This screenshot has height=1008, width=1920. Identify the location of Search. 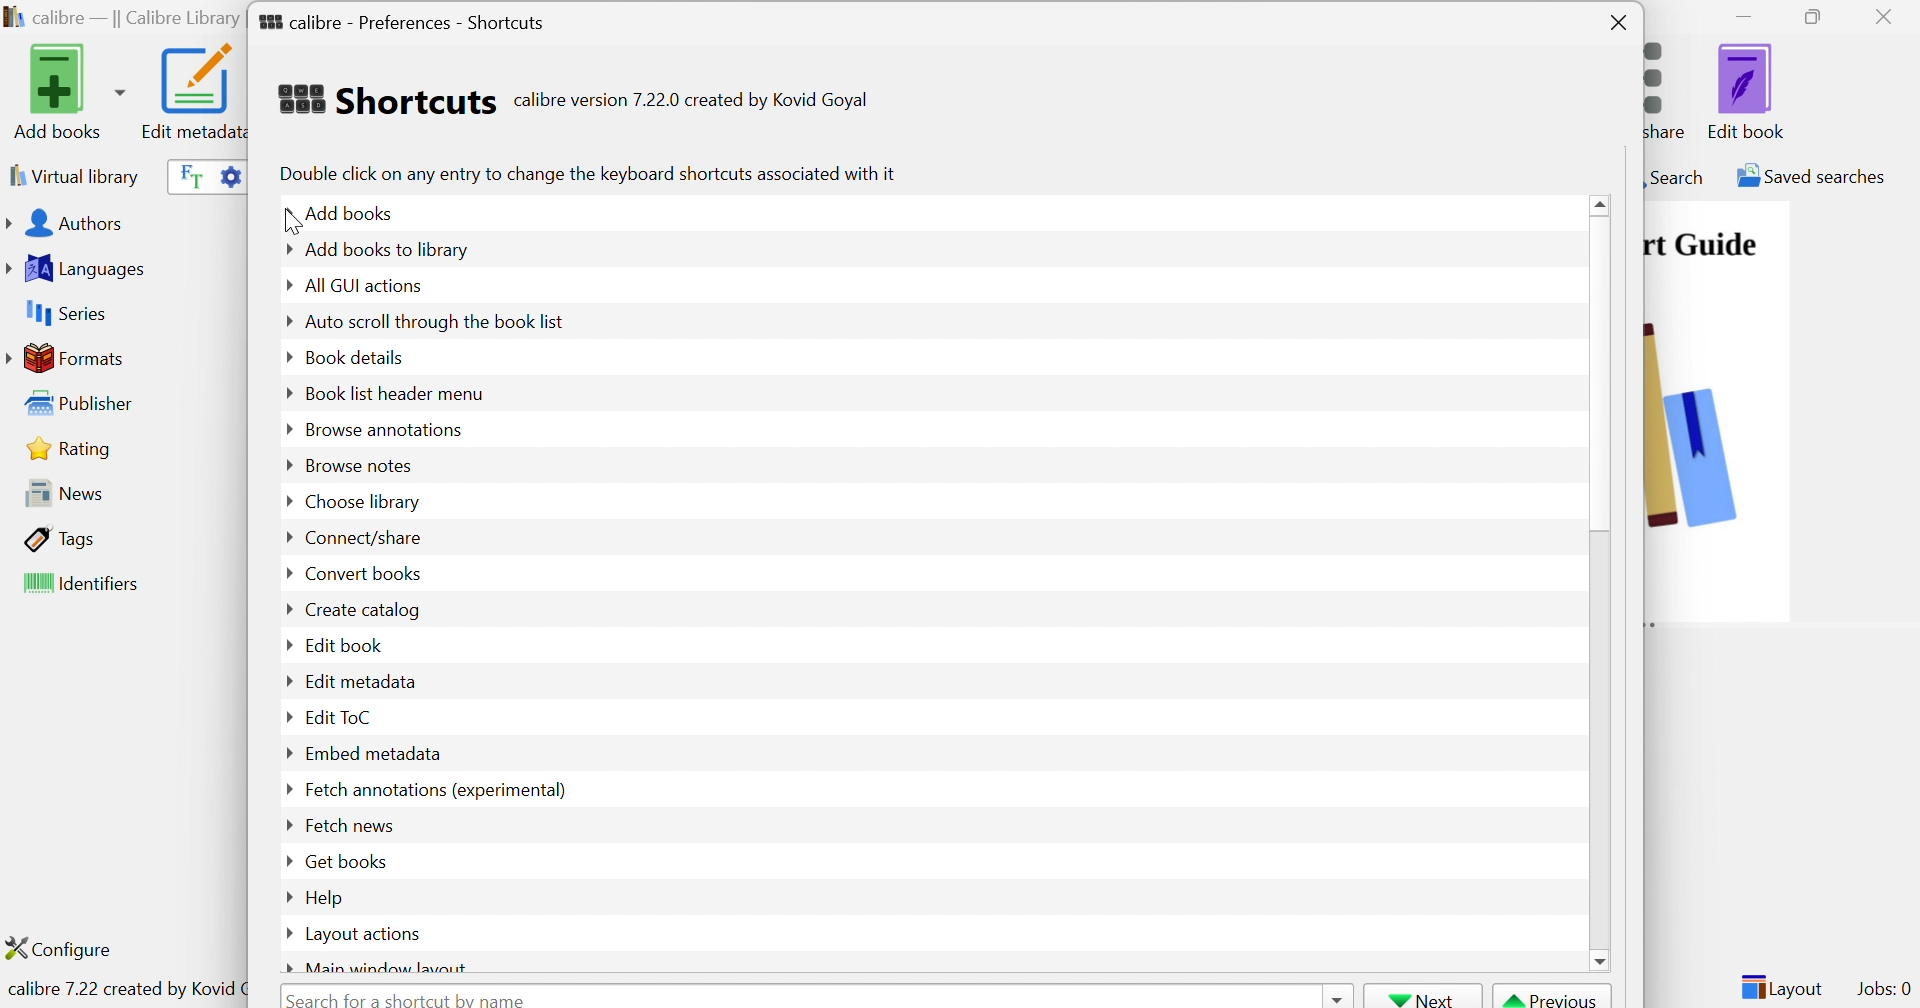
(1675, 176).